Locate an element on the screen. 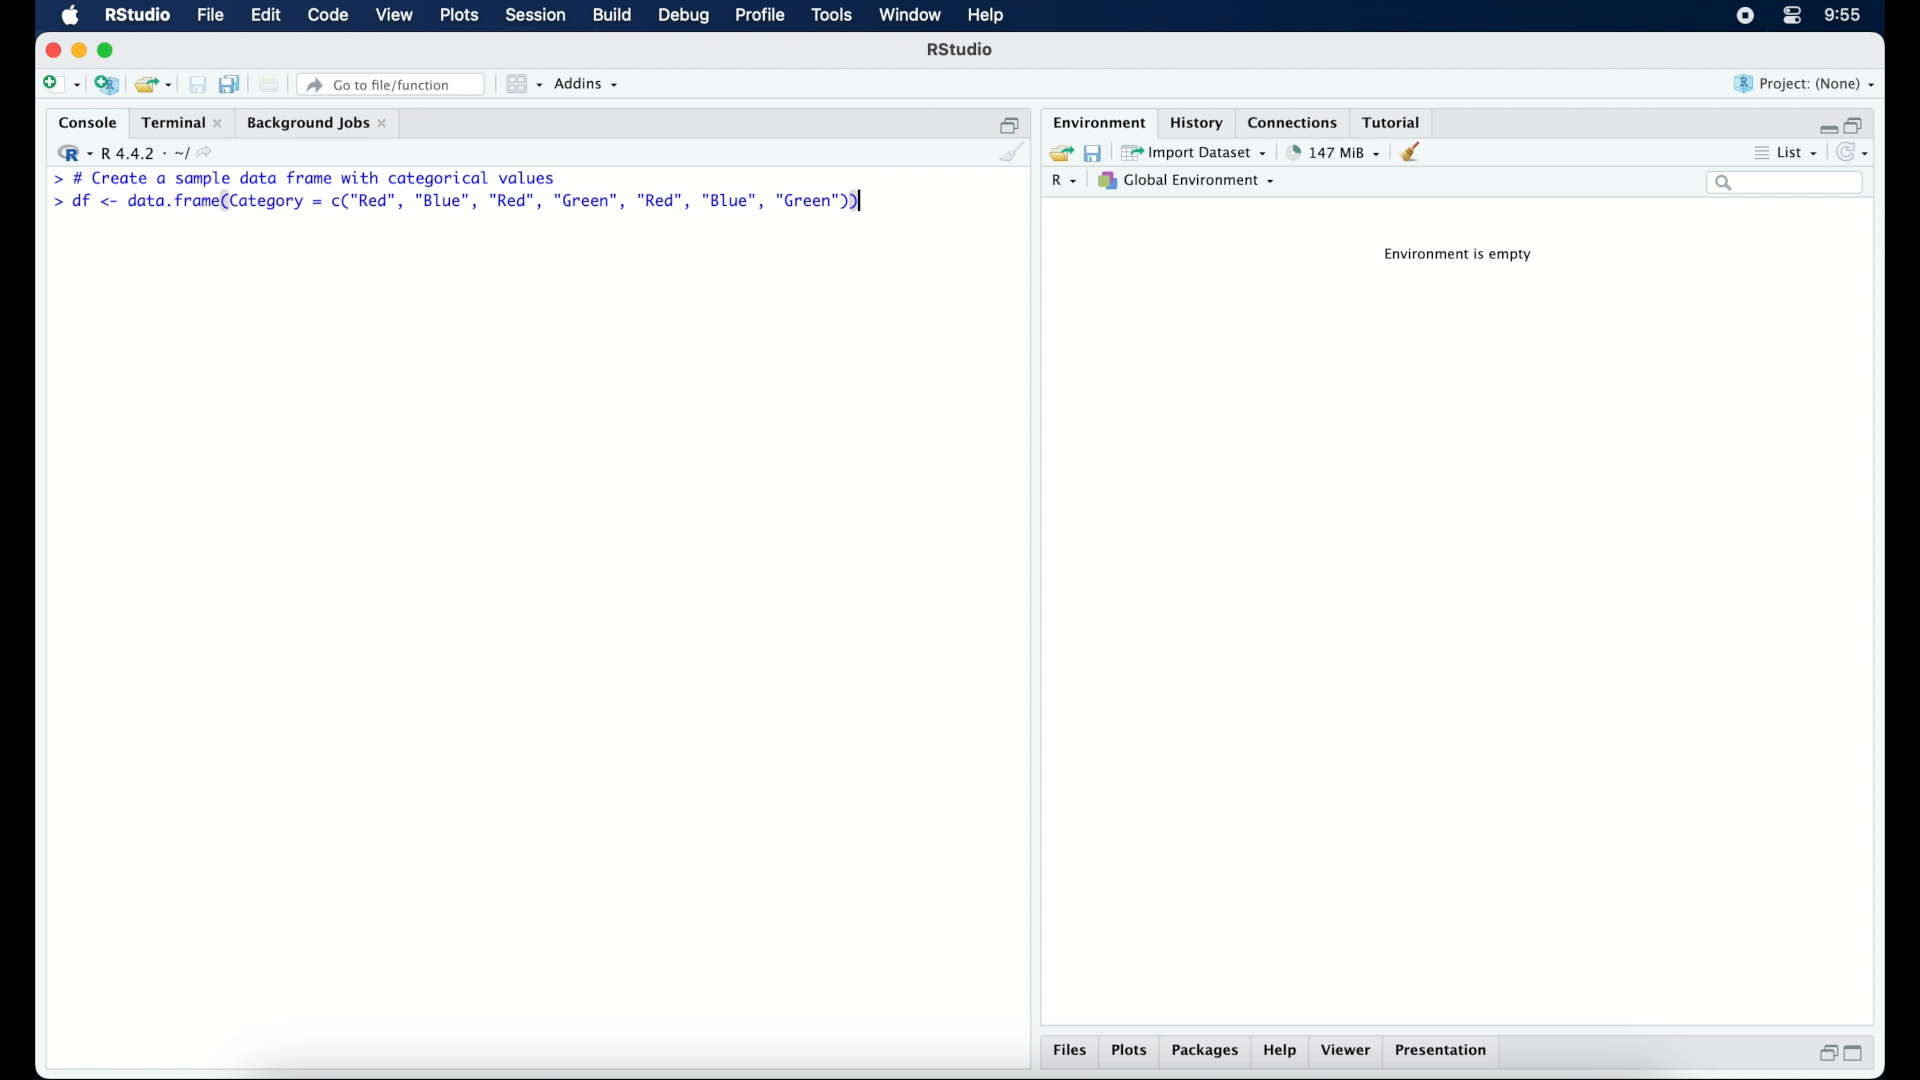 This screenshot has height=1080, width=1920. environment is empty is located at coordinates (1462, 257).